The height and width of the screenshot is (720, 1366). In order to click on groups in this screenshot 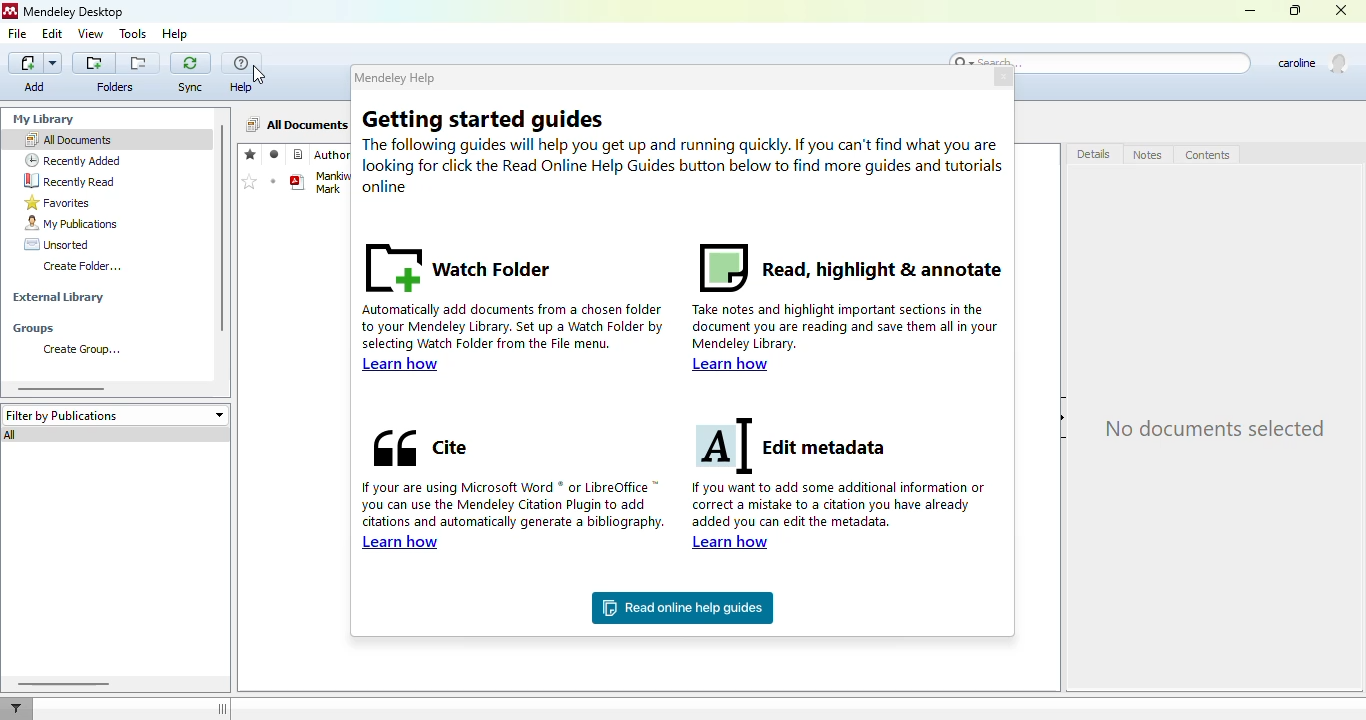, I will do `click(33, 329)`.